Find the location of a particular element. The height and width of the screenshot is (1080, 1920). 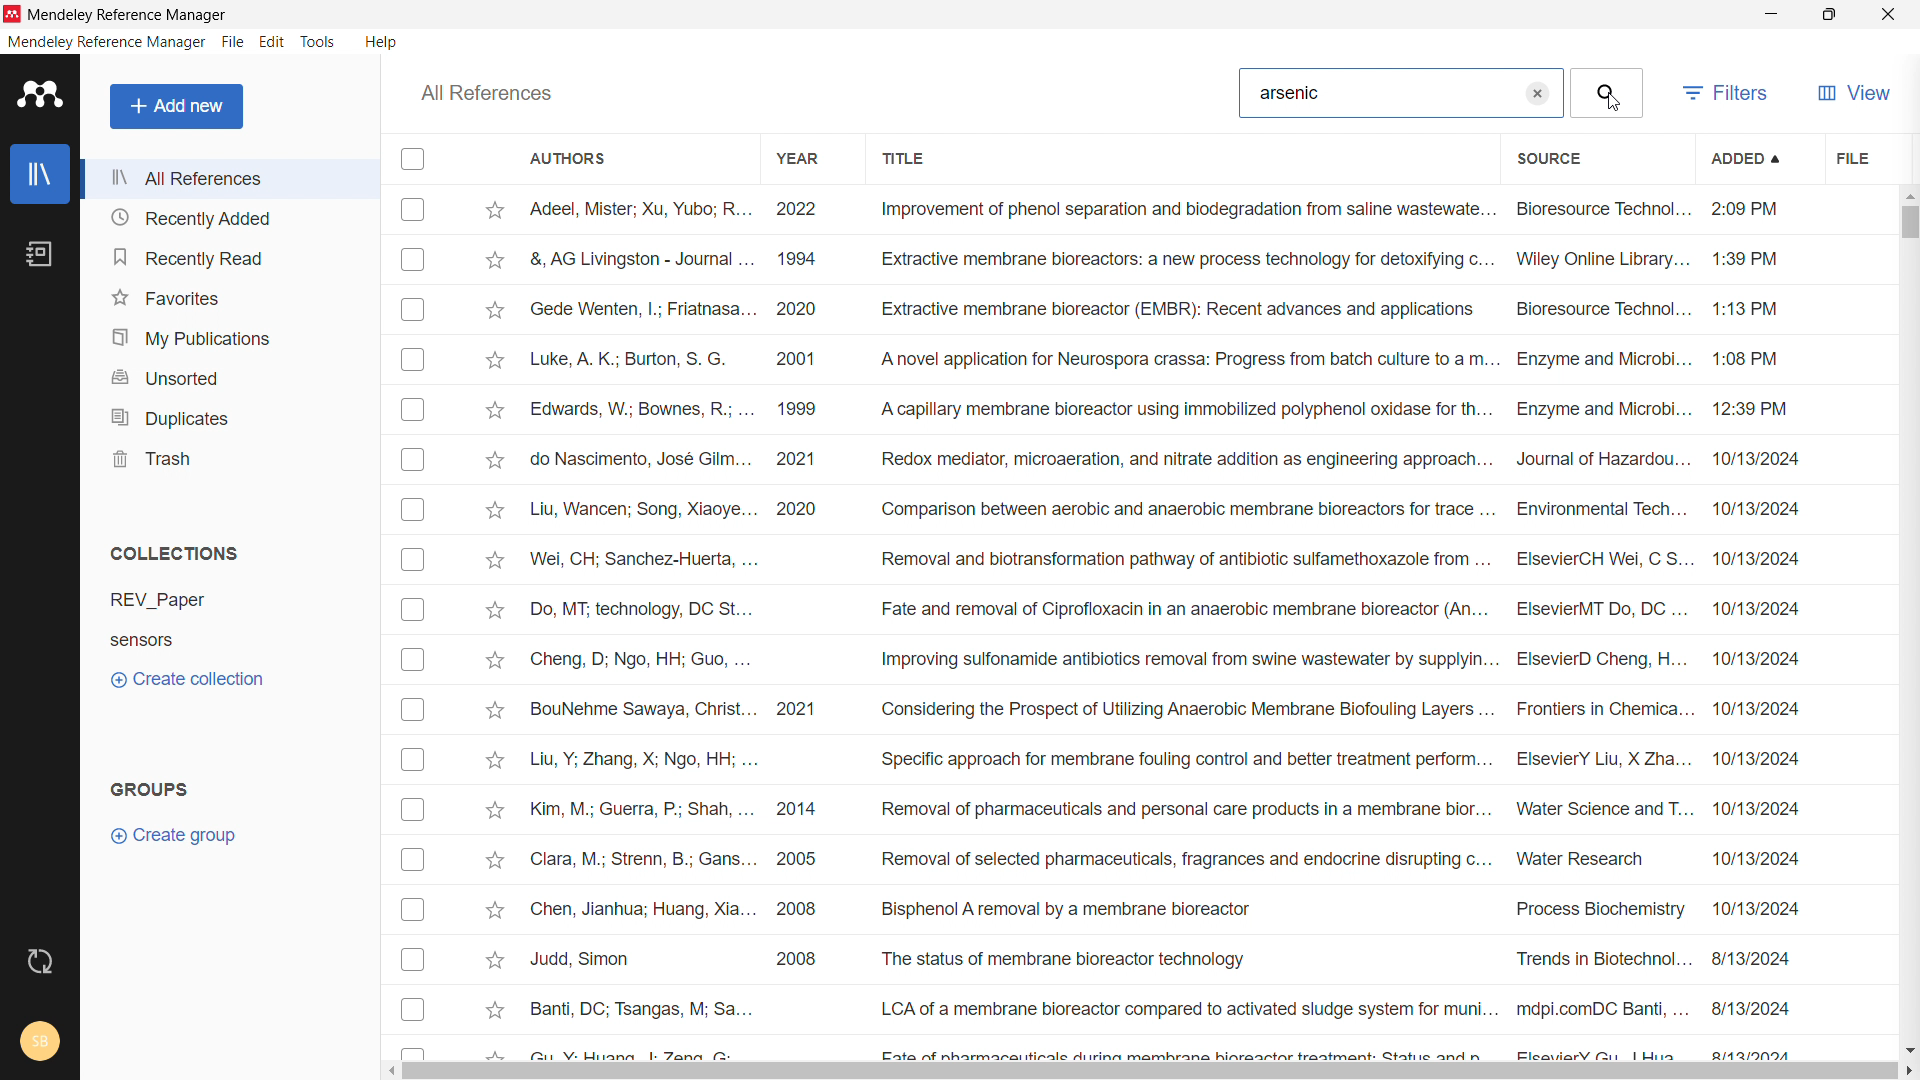

Checkbox is located at coordinates (410, 761).